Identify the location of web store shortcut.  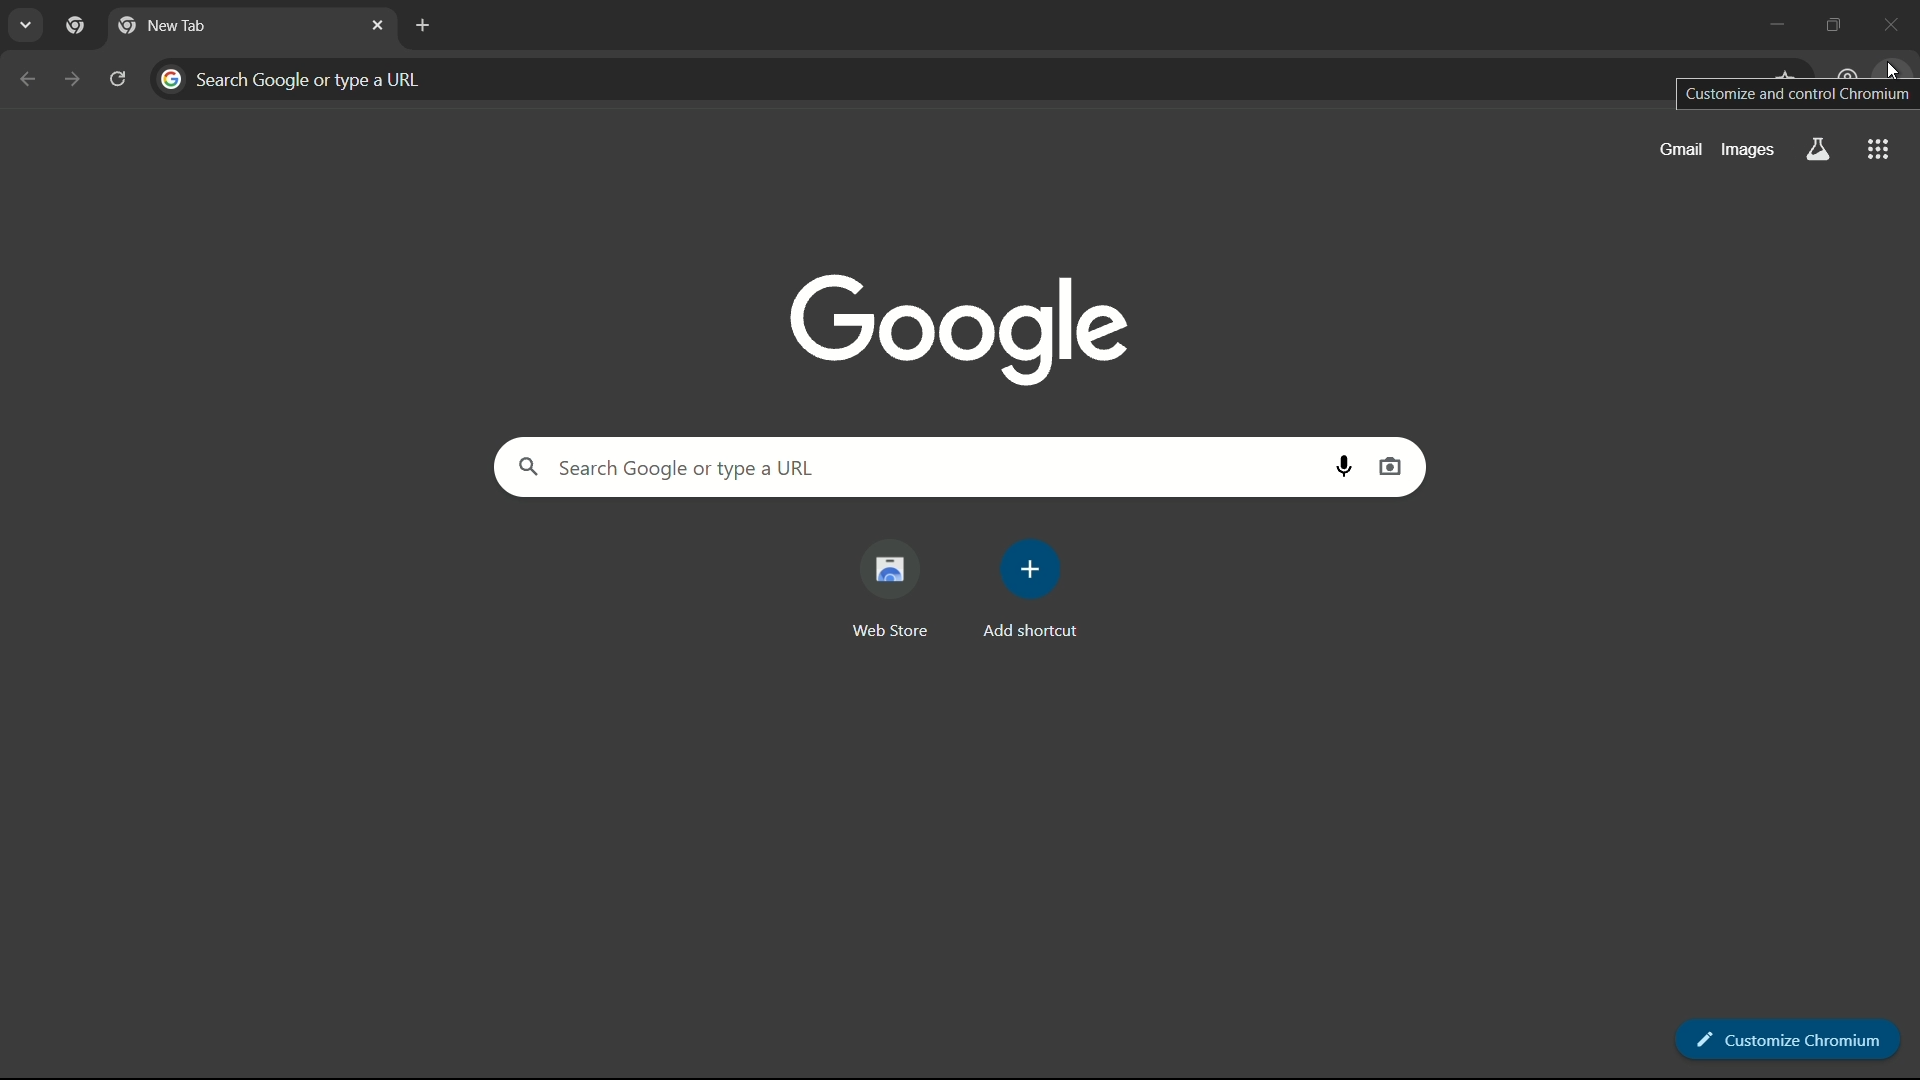
(887, 591).